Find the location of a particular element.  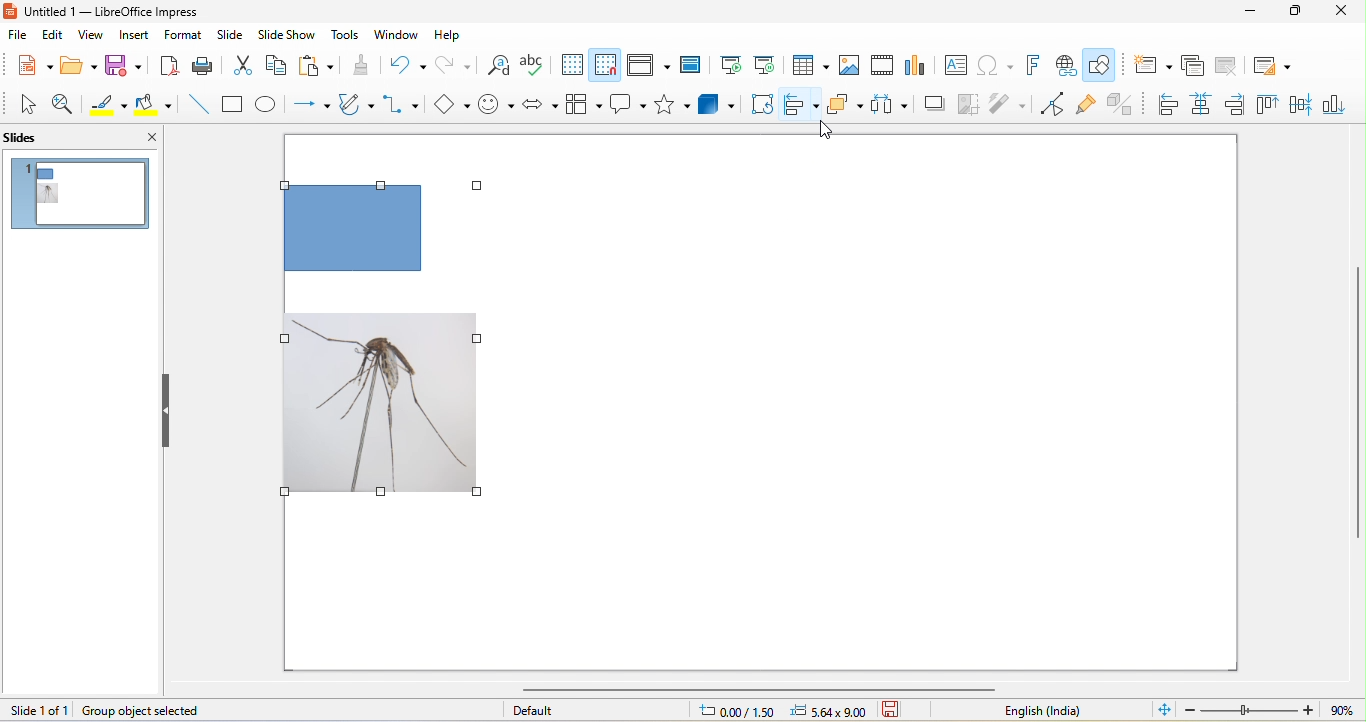

hide is located at coordinates (171, 409).